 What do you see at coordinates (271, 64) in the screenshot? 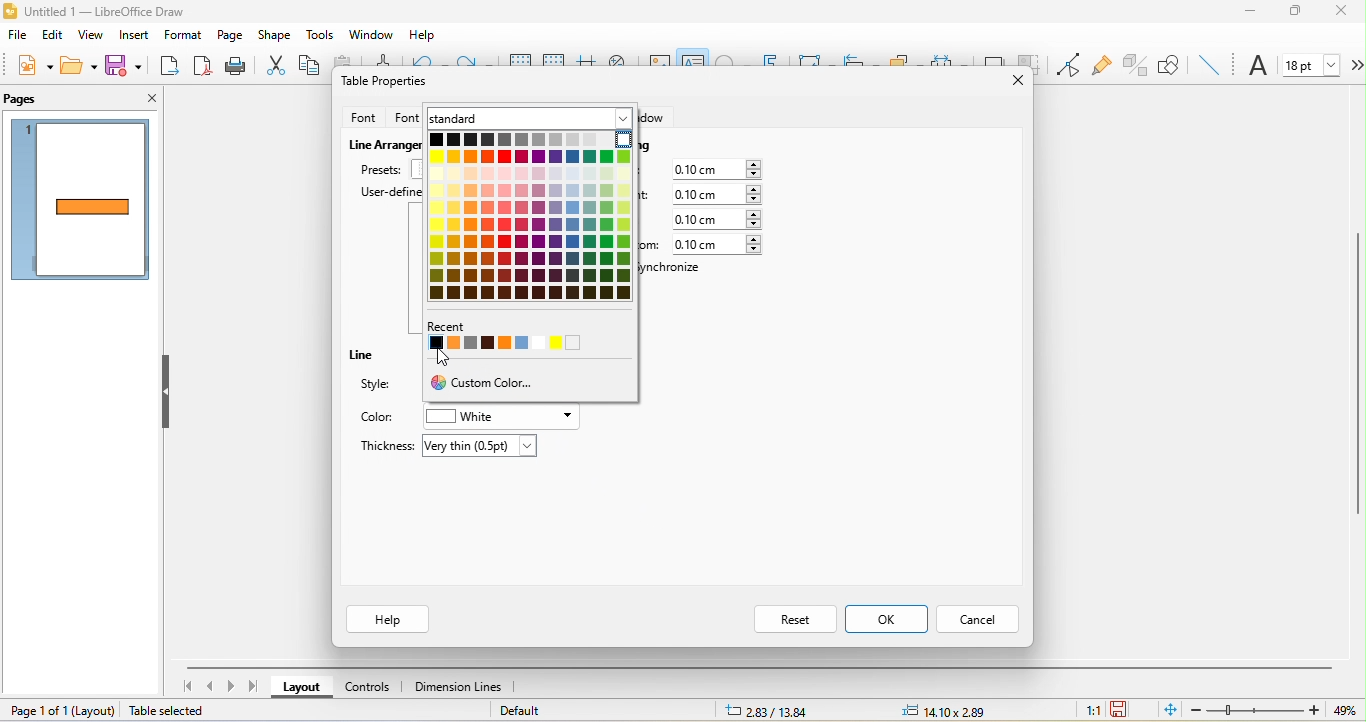
I see `cut` at bounding box center [271, 64].